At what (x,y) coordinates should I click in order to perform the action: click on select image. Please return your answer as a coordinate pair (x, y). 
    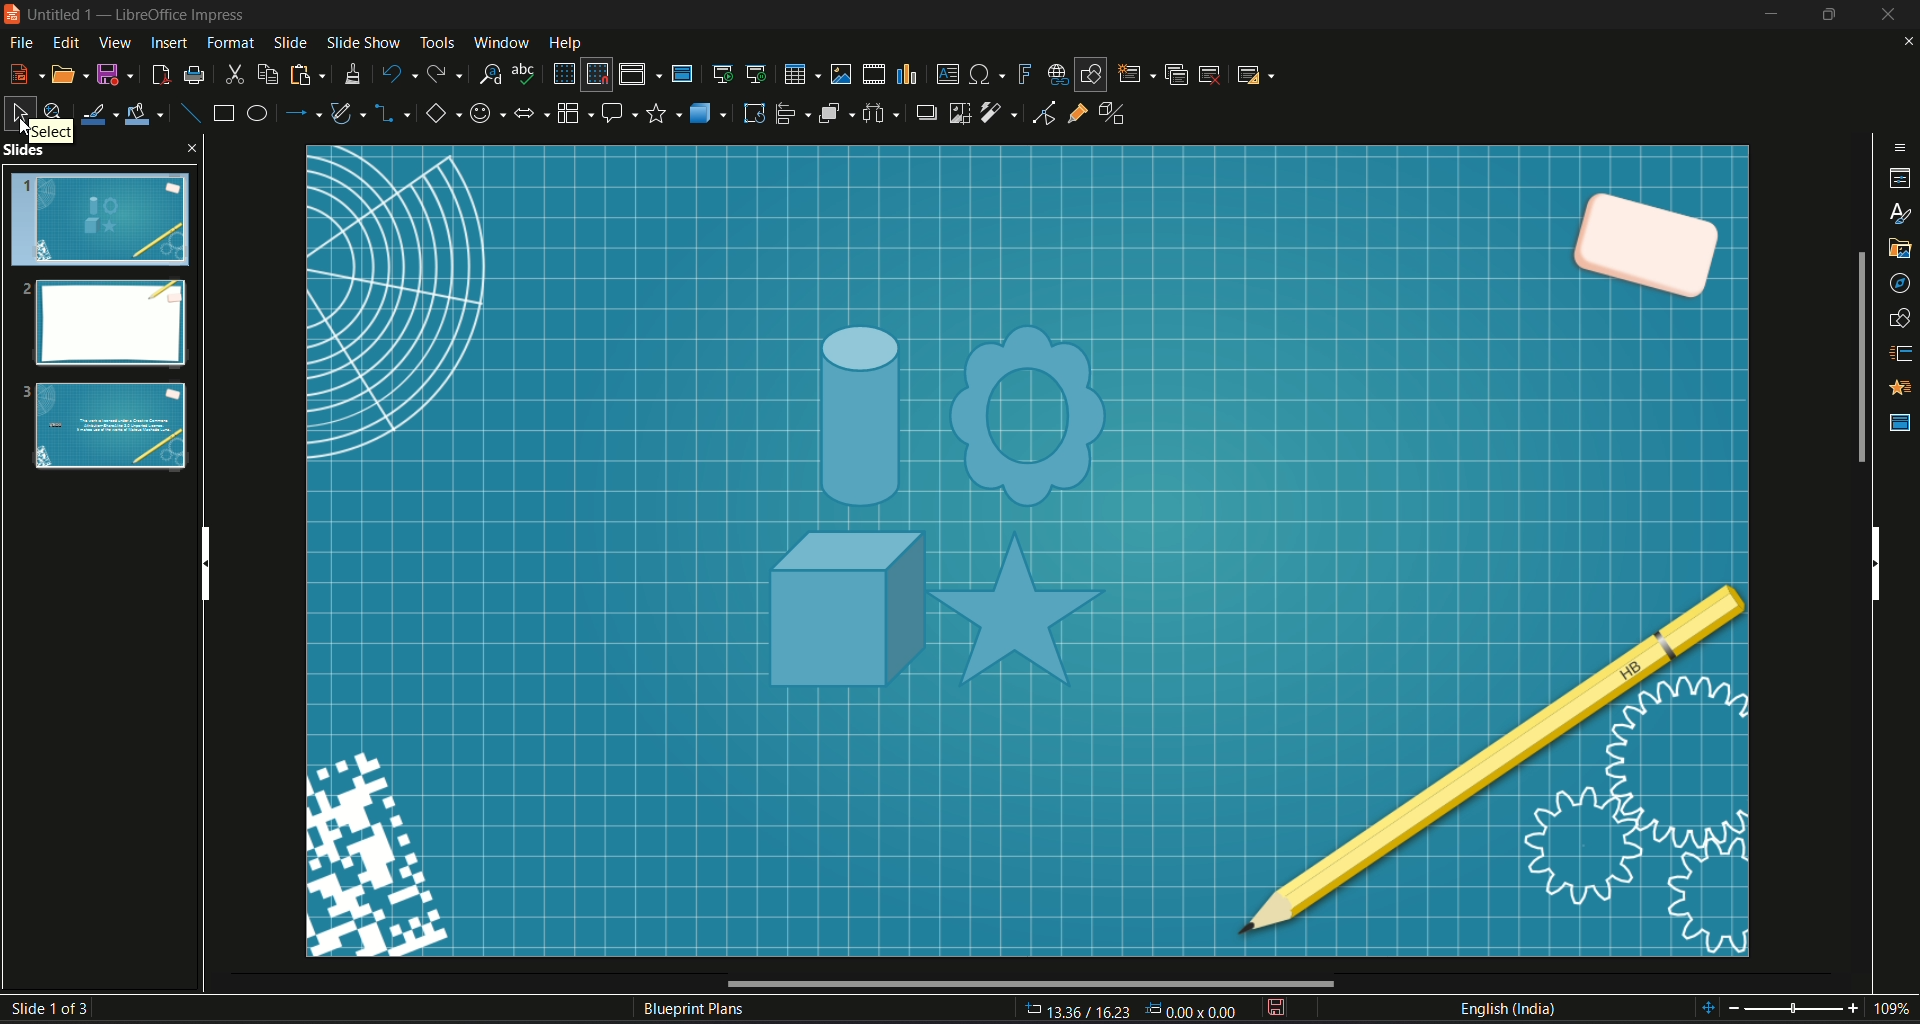
    Looking at the image, I should click on (880, 111).